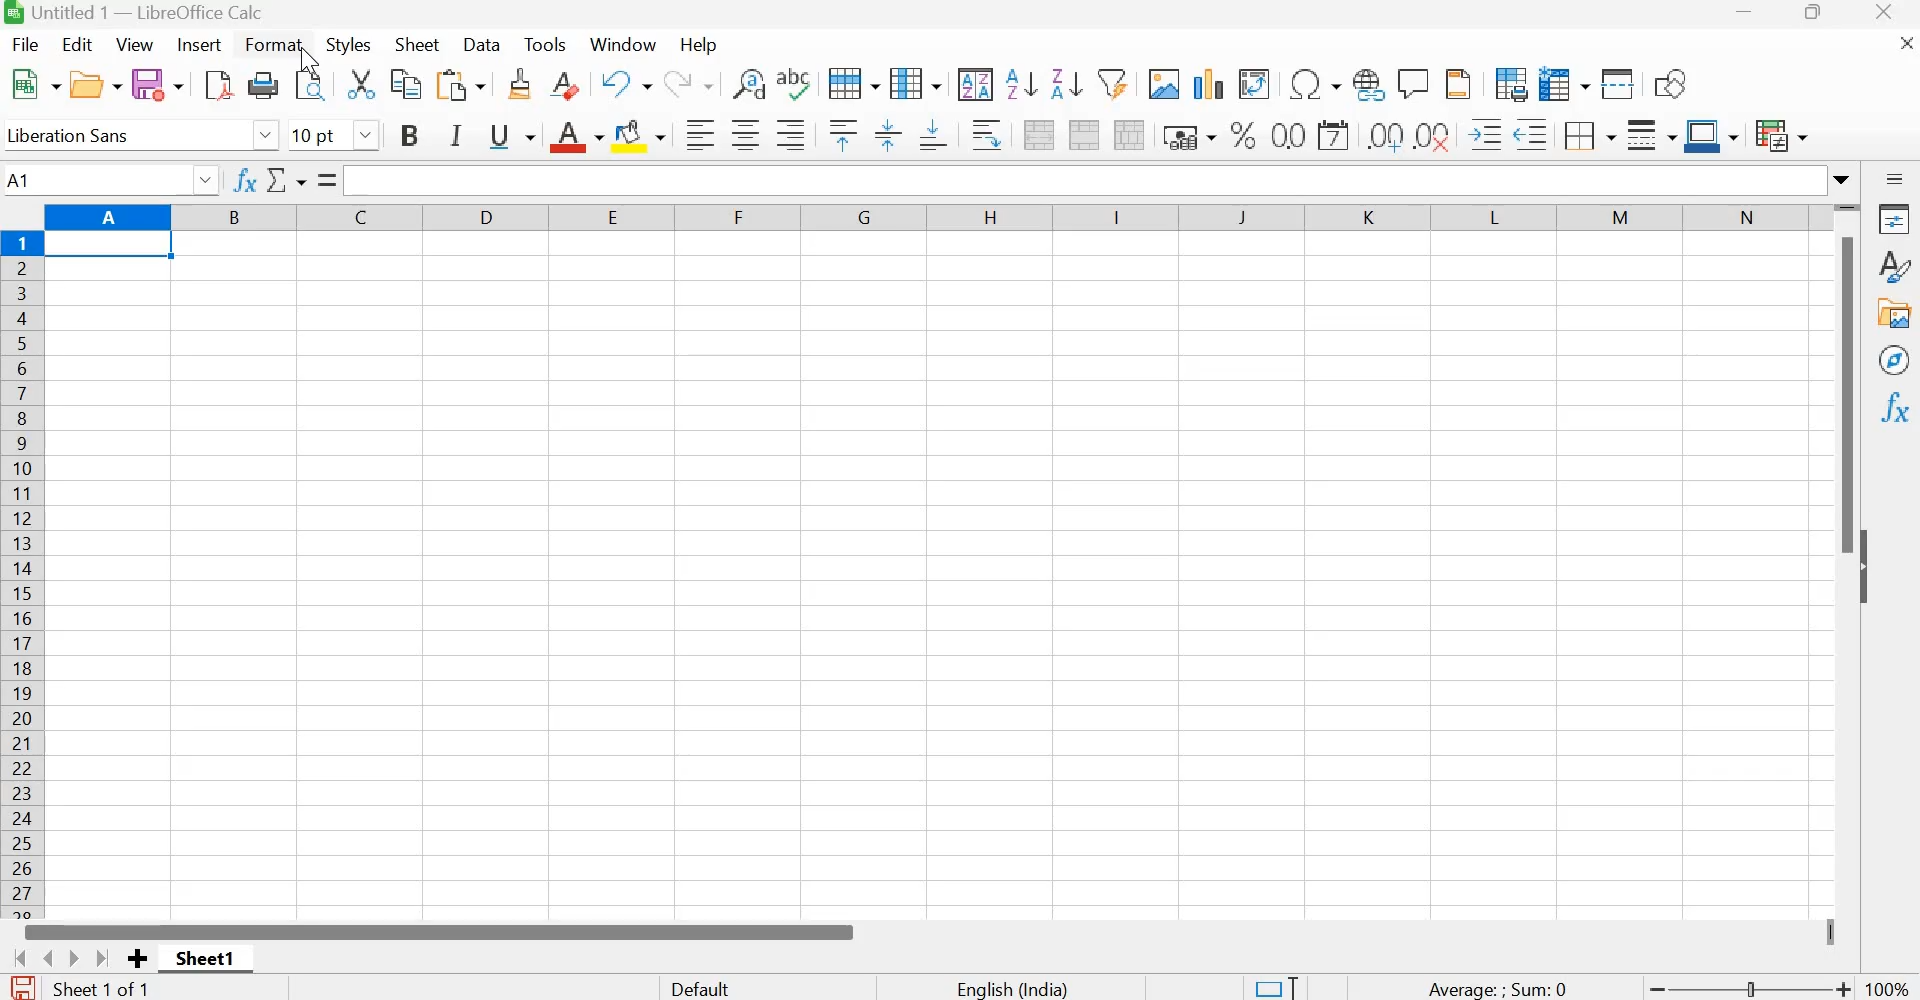 The height and width of the screenshot is (1000, 1920). What do you see at coordinates (115, 989) in the screenshot?
I see `Sheet 1 of 1` at bounding box center [115, 989].